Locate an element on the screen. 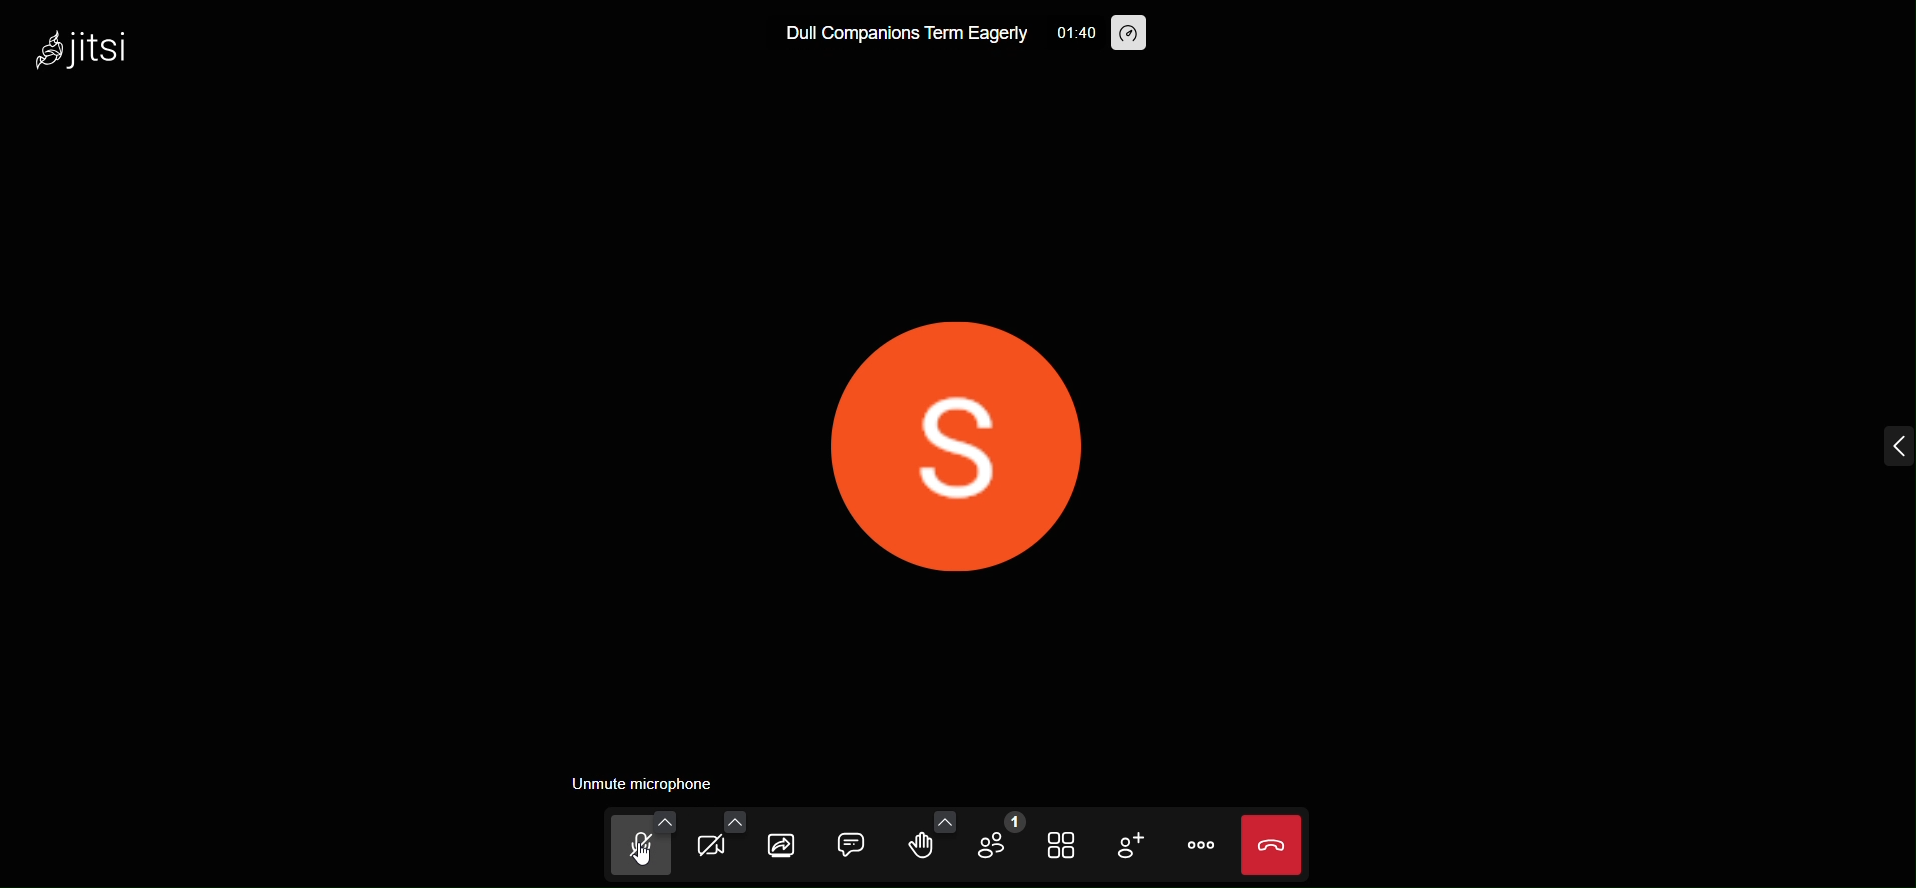 This screenshot has width=1916, height=888. more is located at coordinates (1201, 844).